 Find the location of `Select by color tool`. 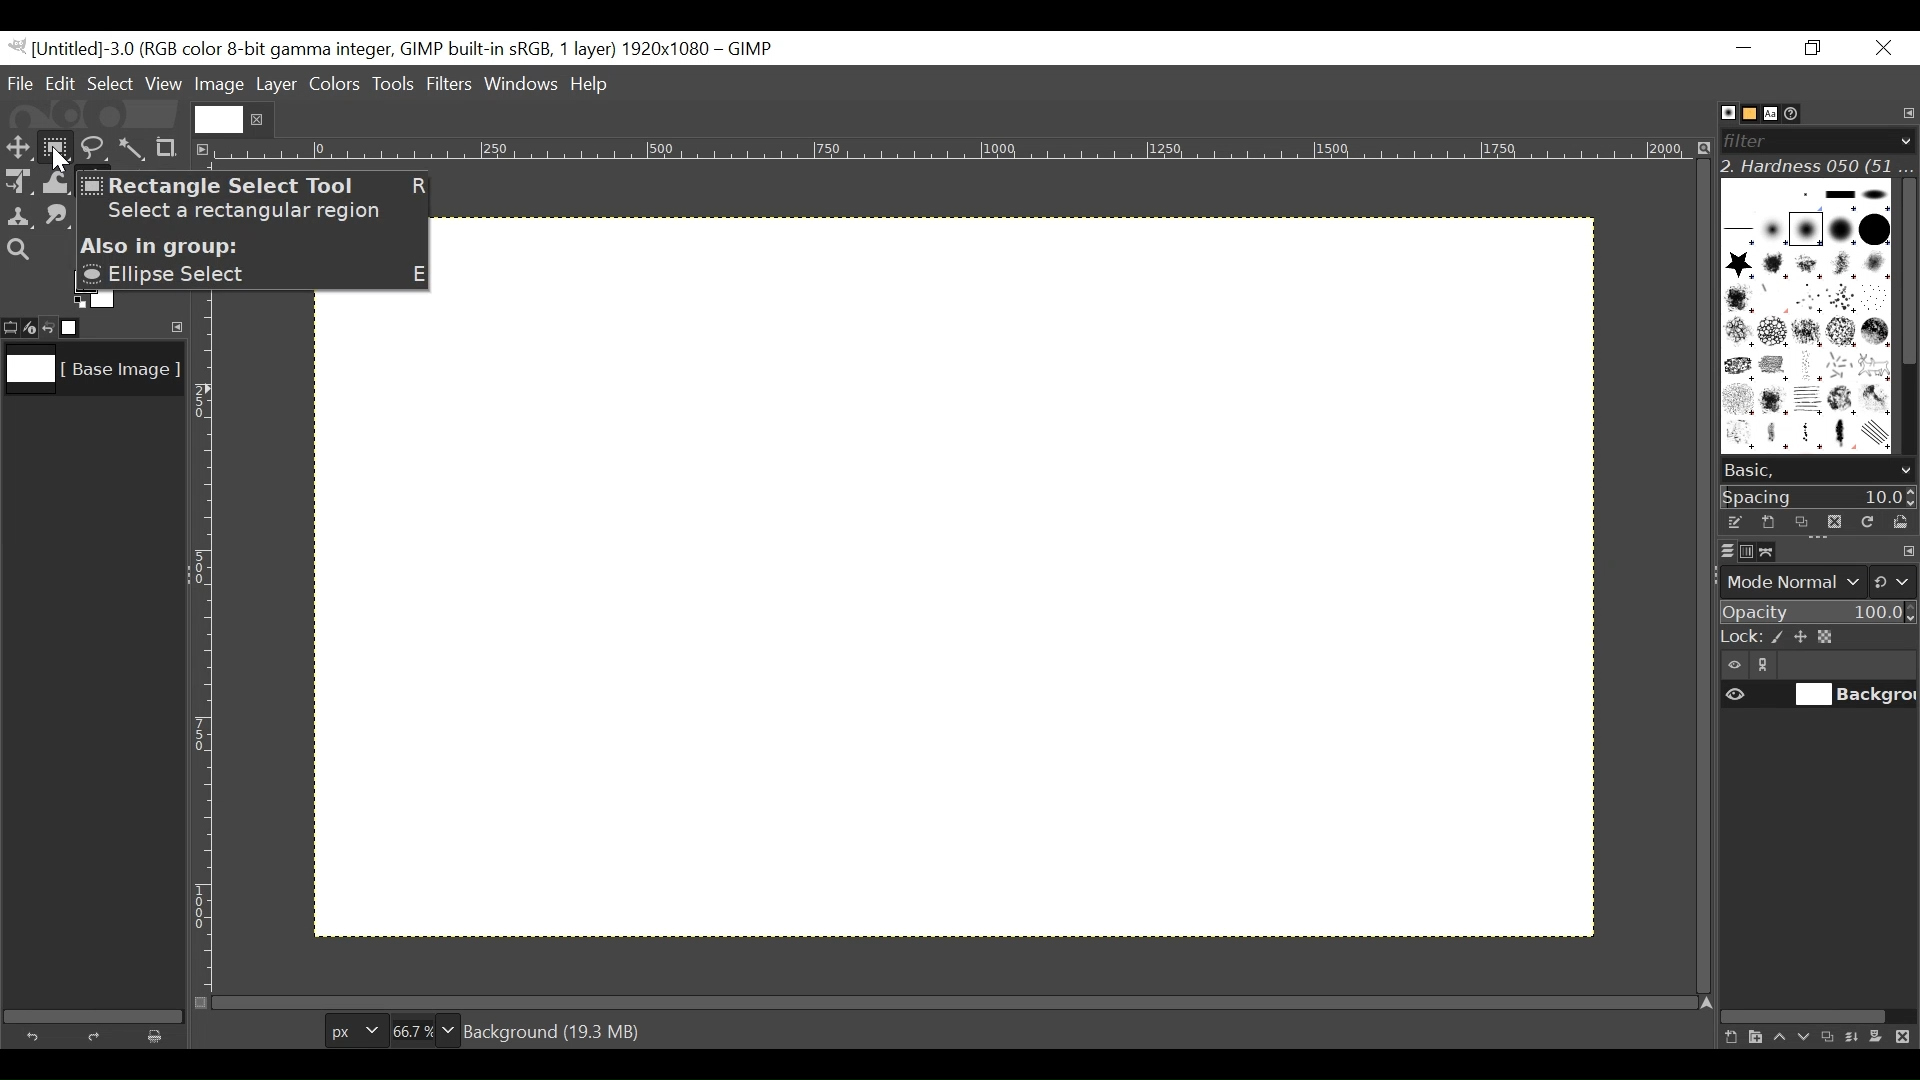

Select by color tool is located at coordinates (135, 146).